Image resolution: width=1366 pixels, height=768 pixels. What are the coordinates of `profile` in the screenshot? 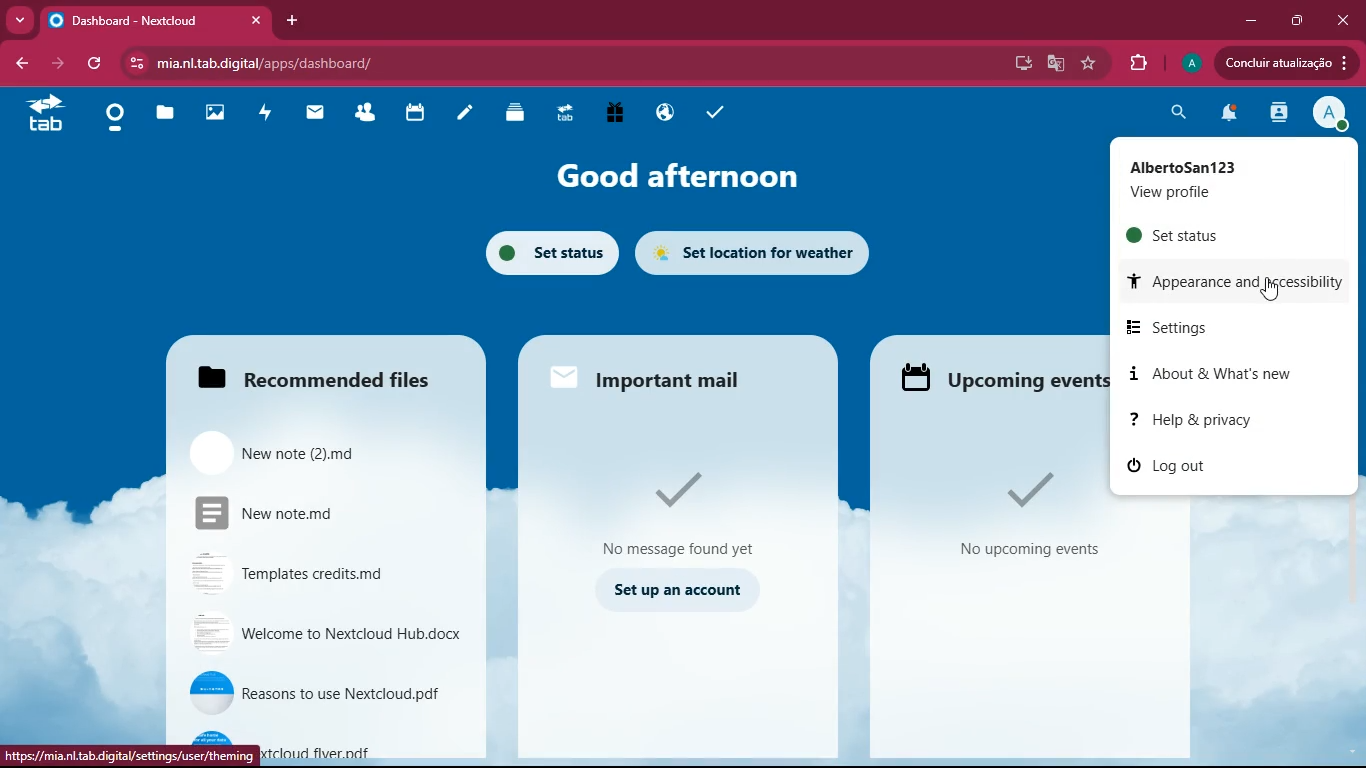 It's located at (1331, 113).